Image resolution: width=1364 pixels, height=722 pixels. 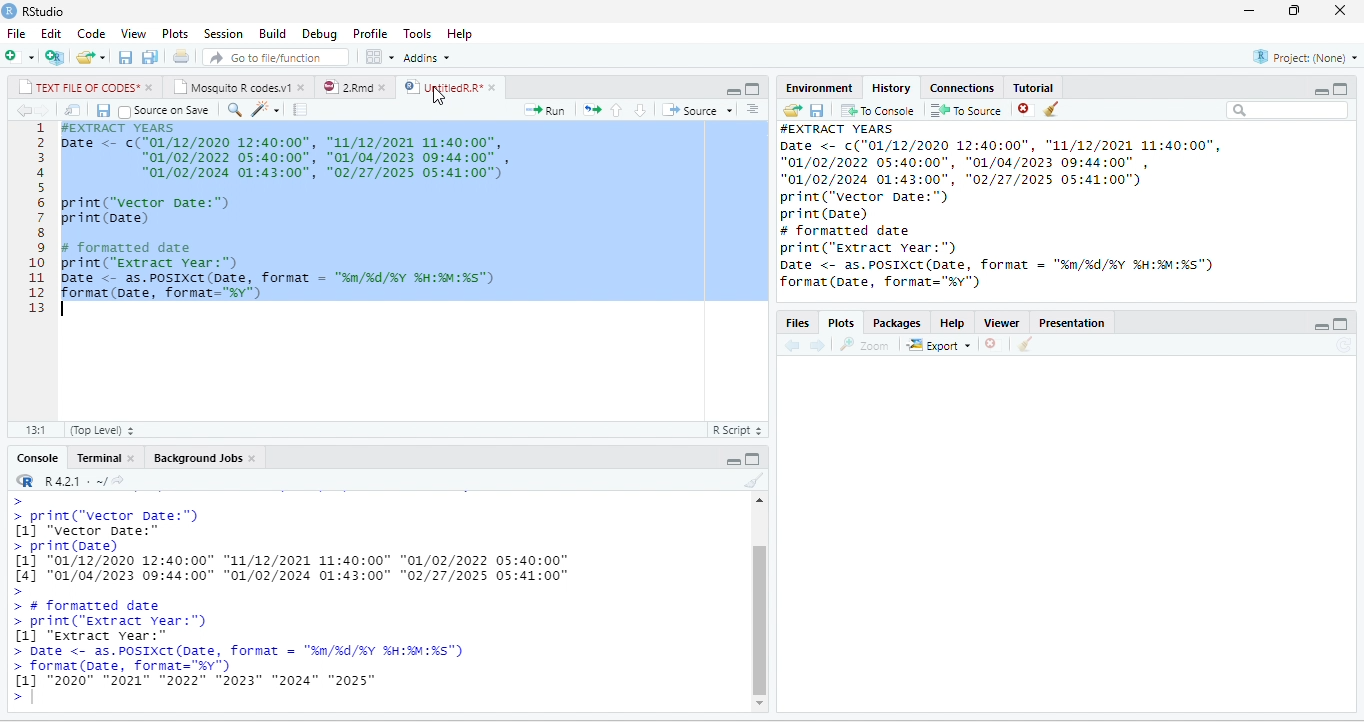 I want to click on back, so click(x=792, y=344).